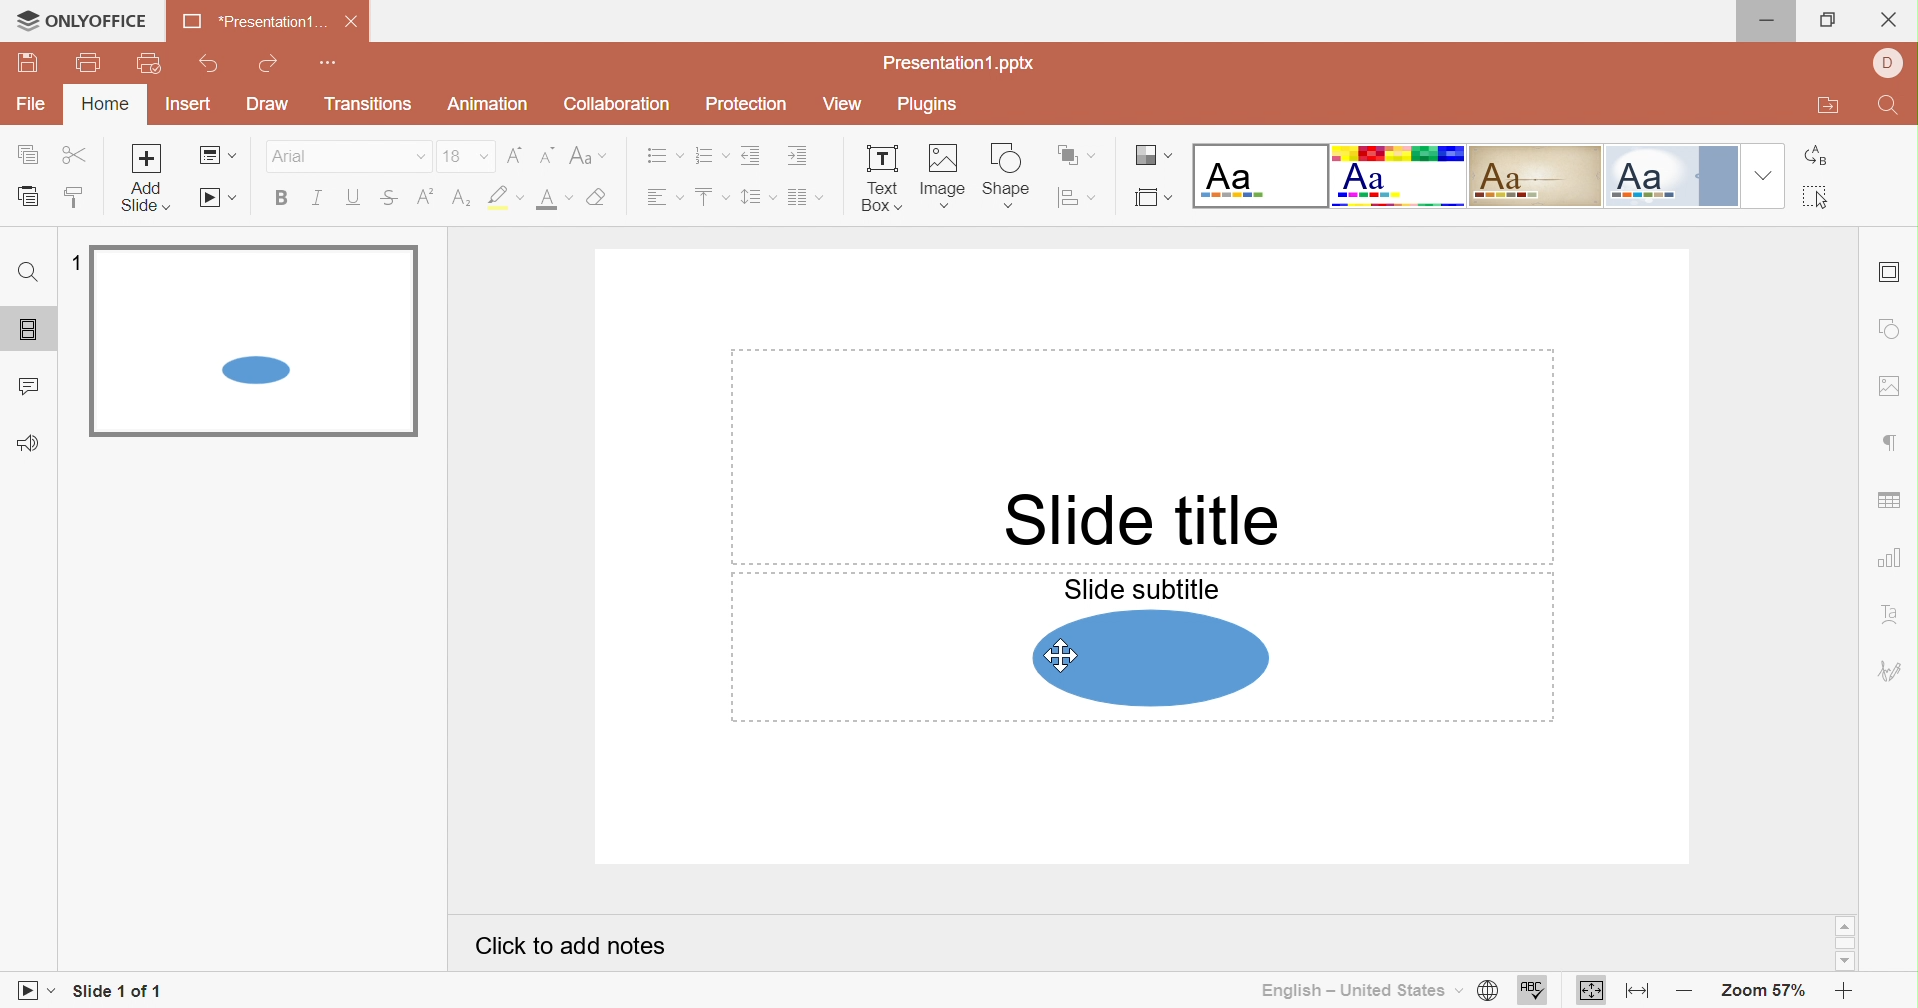 The height and width of the screenshot is (1008, 1918). I want to click on Transitions, so click(369, 104).